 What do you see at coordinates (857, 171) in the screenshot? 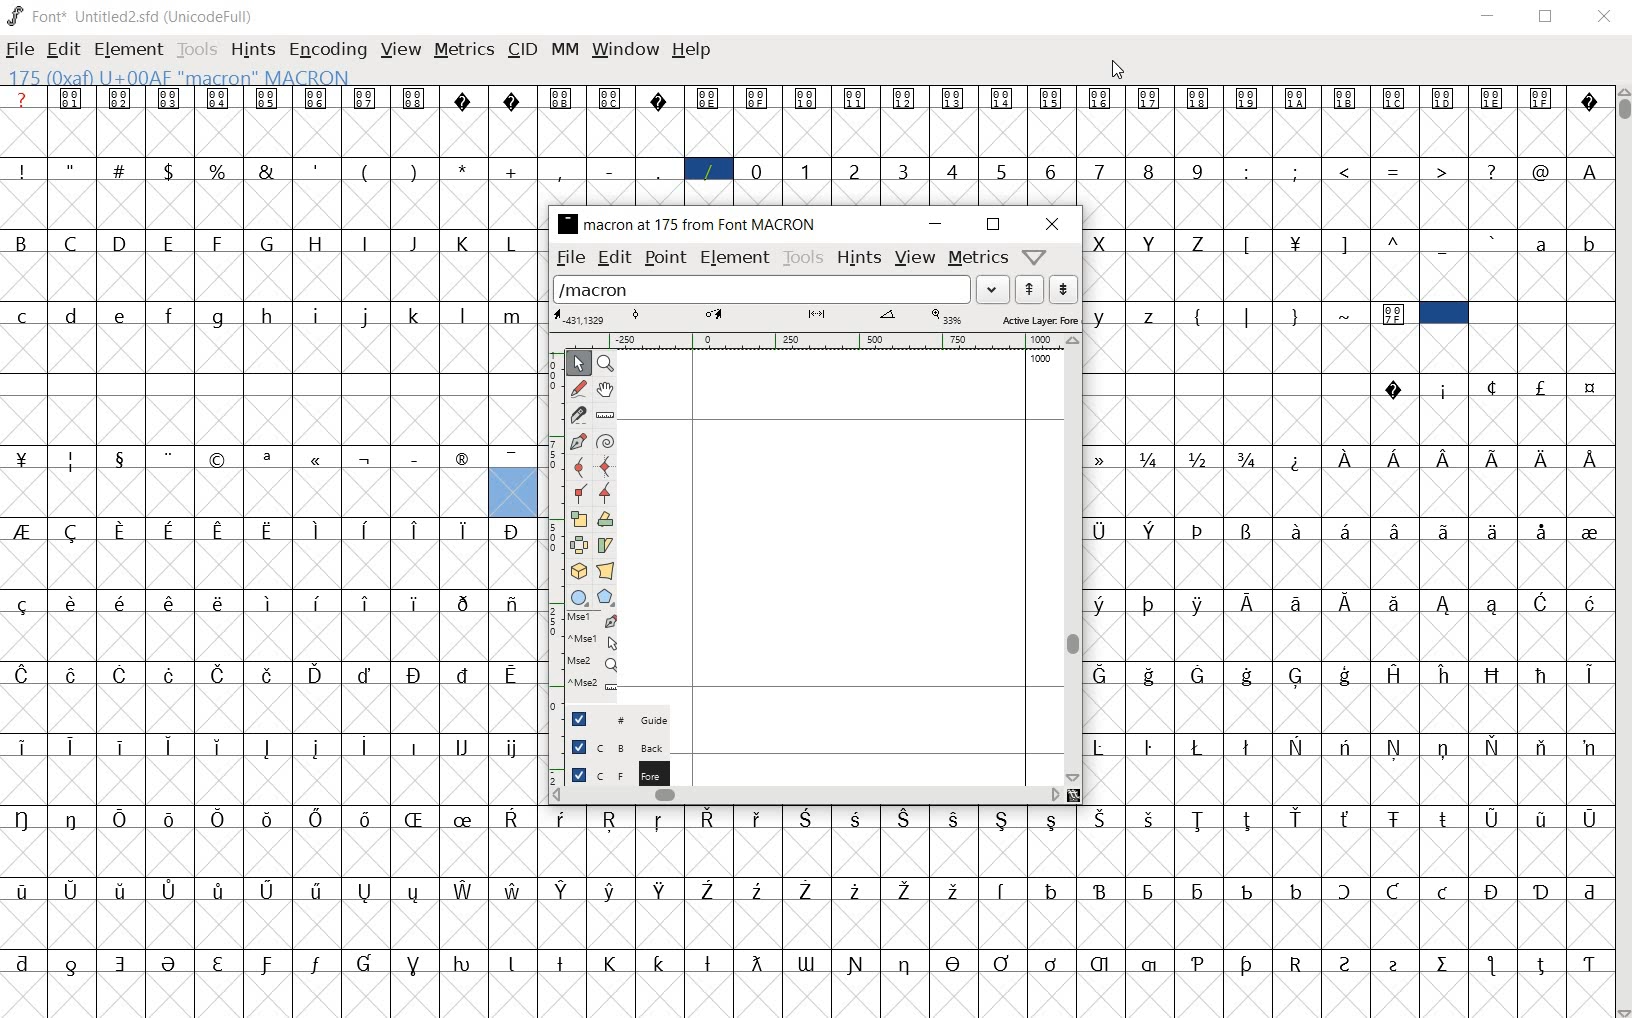
I see `2` at bounding box center [857, 171].